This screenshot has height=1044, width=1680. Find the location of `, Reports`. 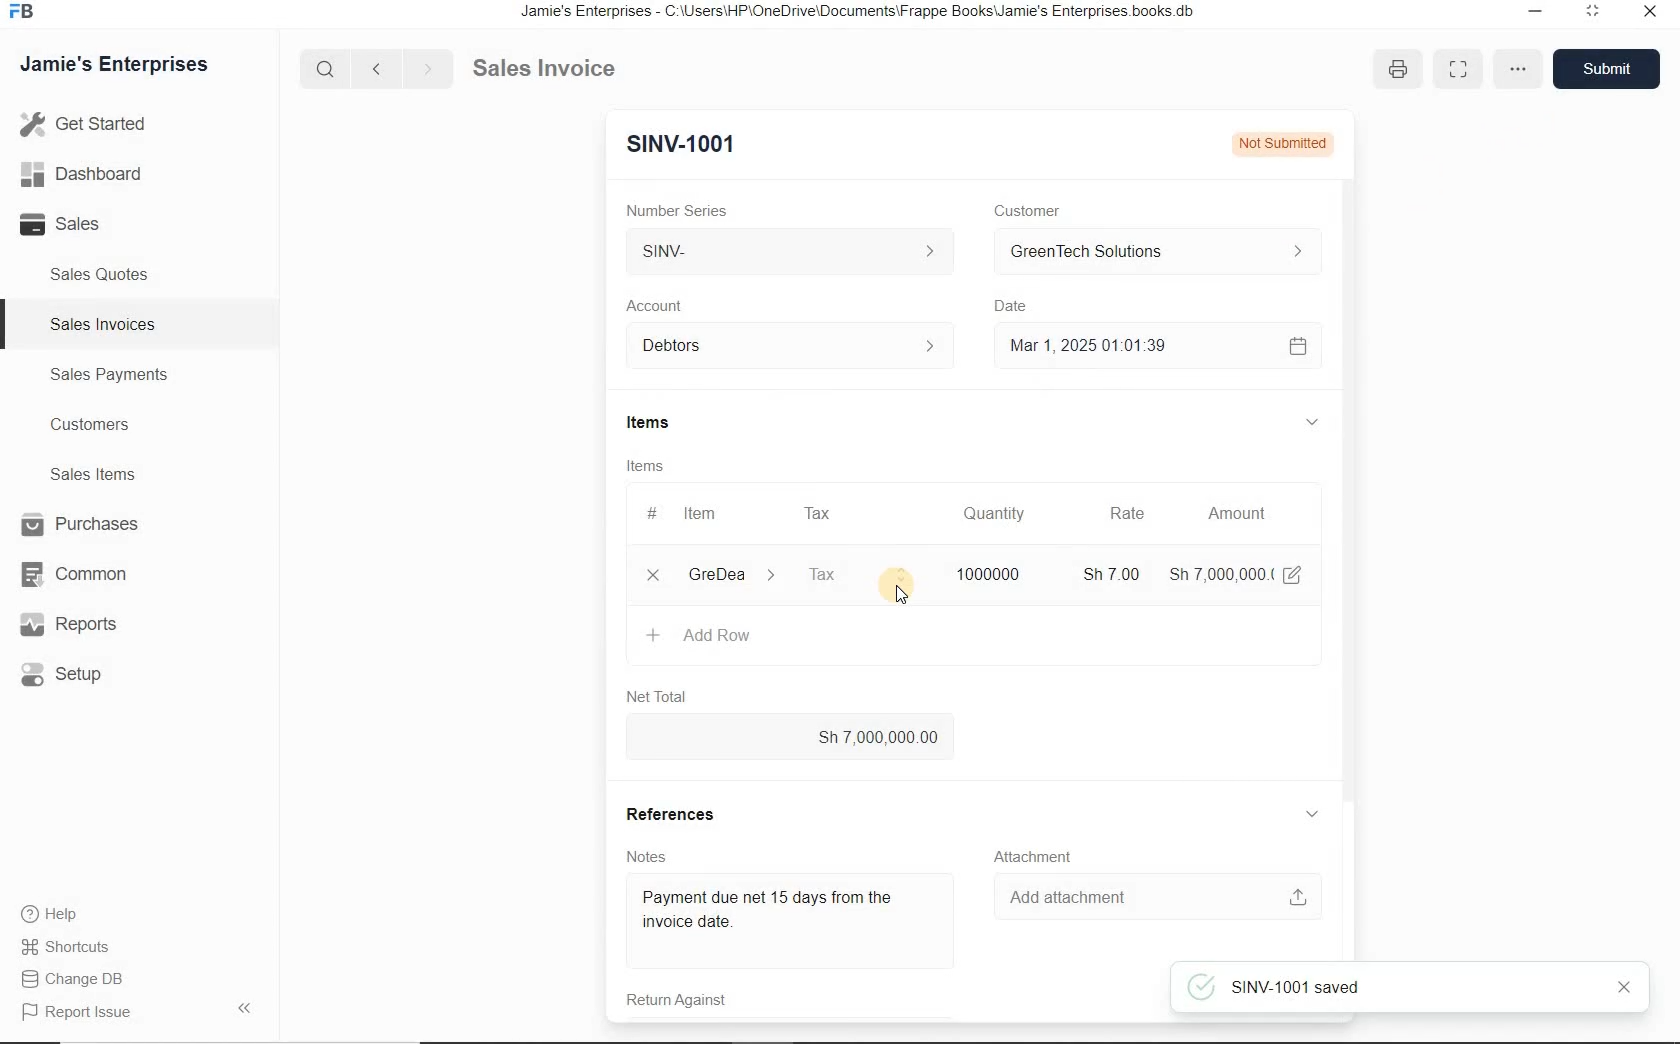

, Reports is located at coordinates (72, 626).